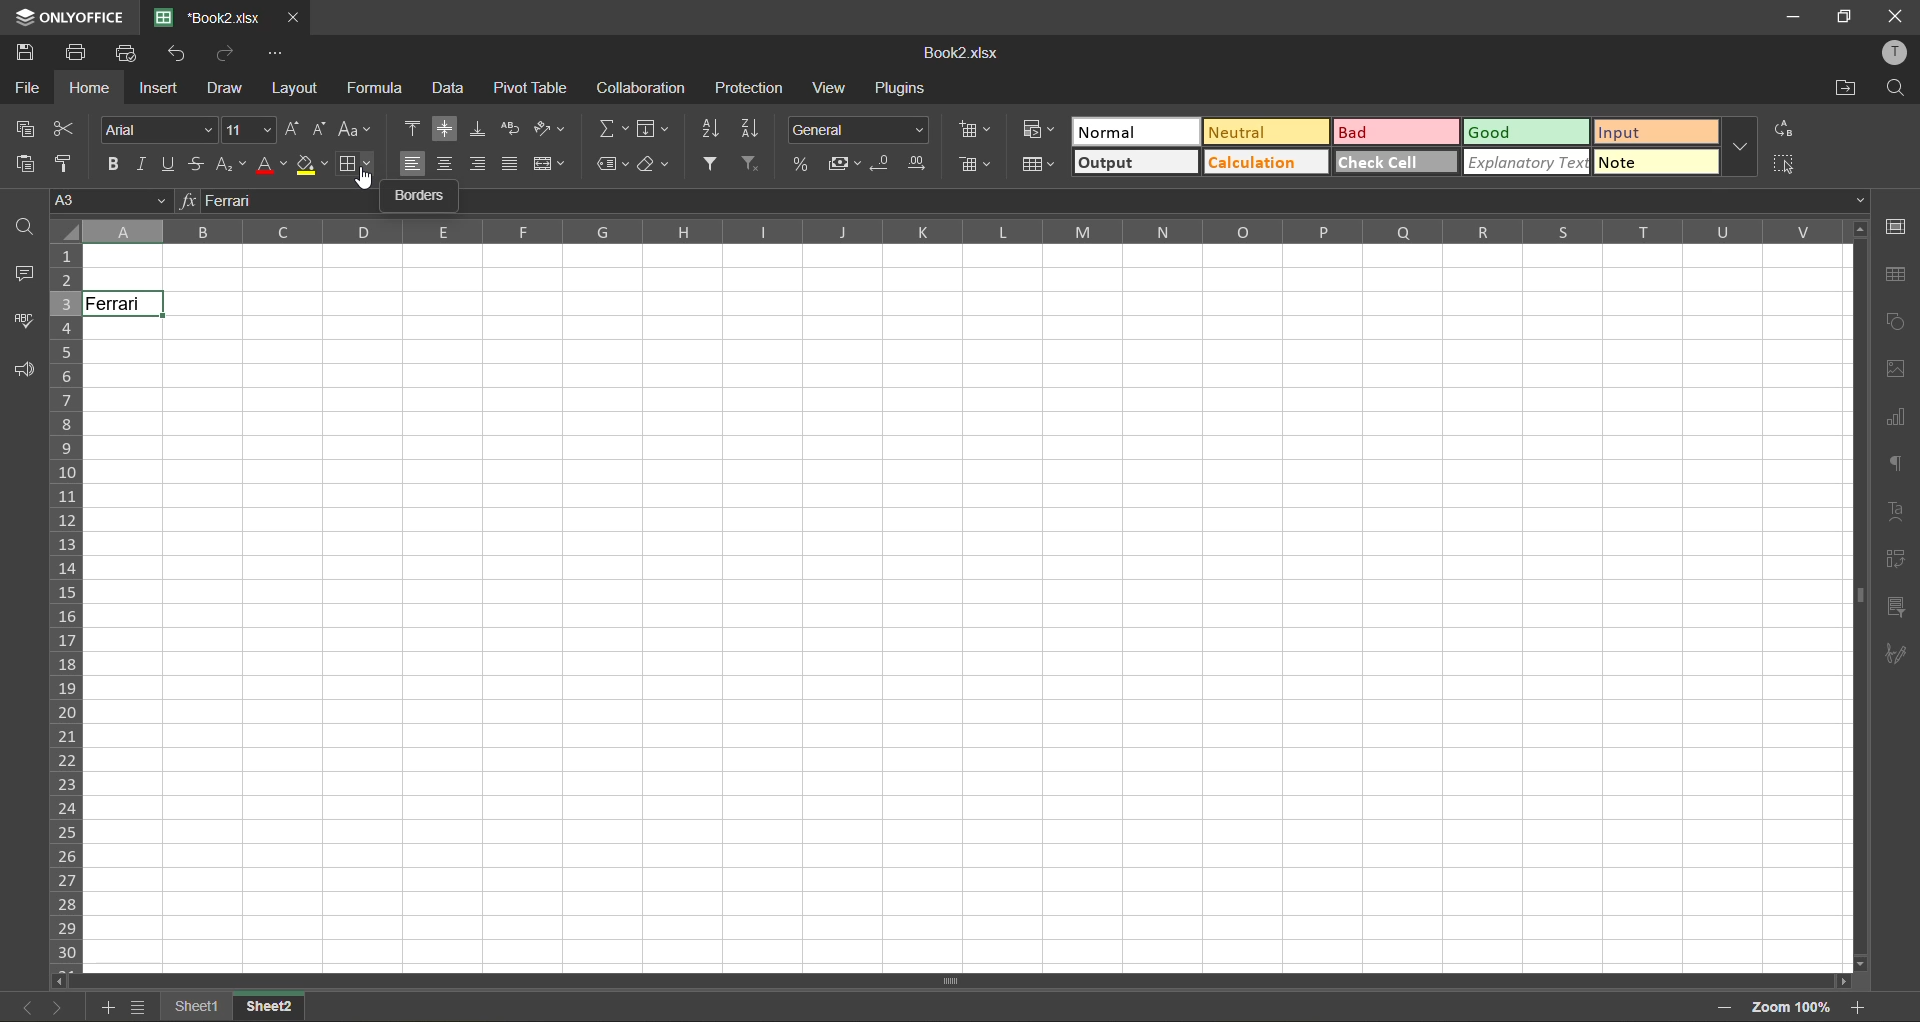 The image size is (1920, 1022). What do you see at coordinates (159, 88) in the screenshot?
I see `insert` at bounding box center [159, 88].